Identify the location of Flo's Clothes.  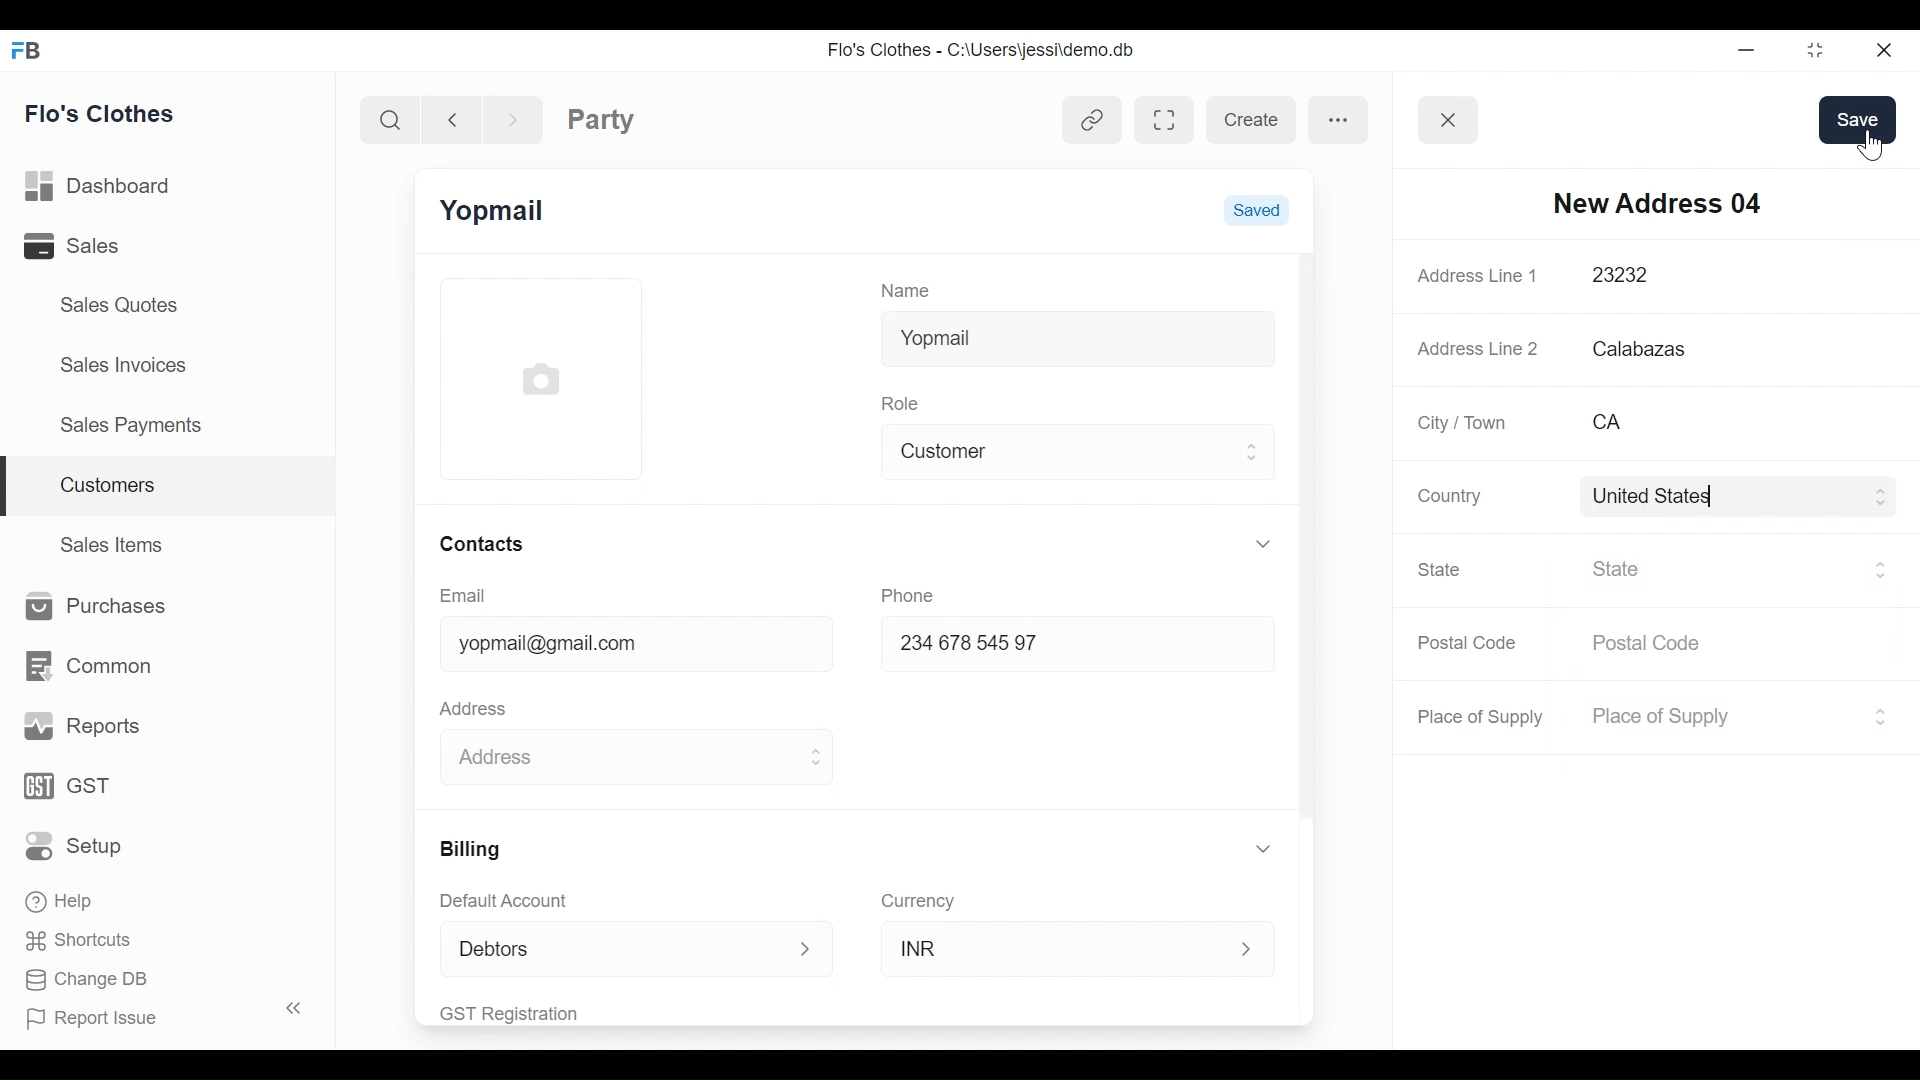
(103, 113).